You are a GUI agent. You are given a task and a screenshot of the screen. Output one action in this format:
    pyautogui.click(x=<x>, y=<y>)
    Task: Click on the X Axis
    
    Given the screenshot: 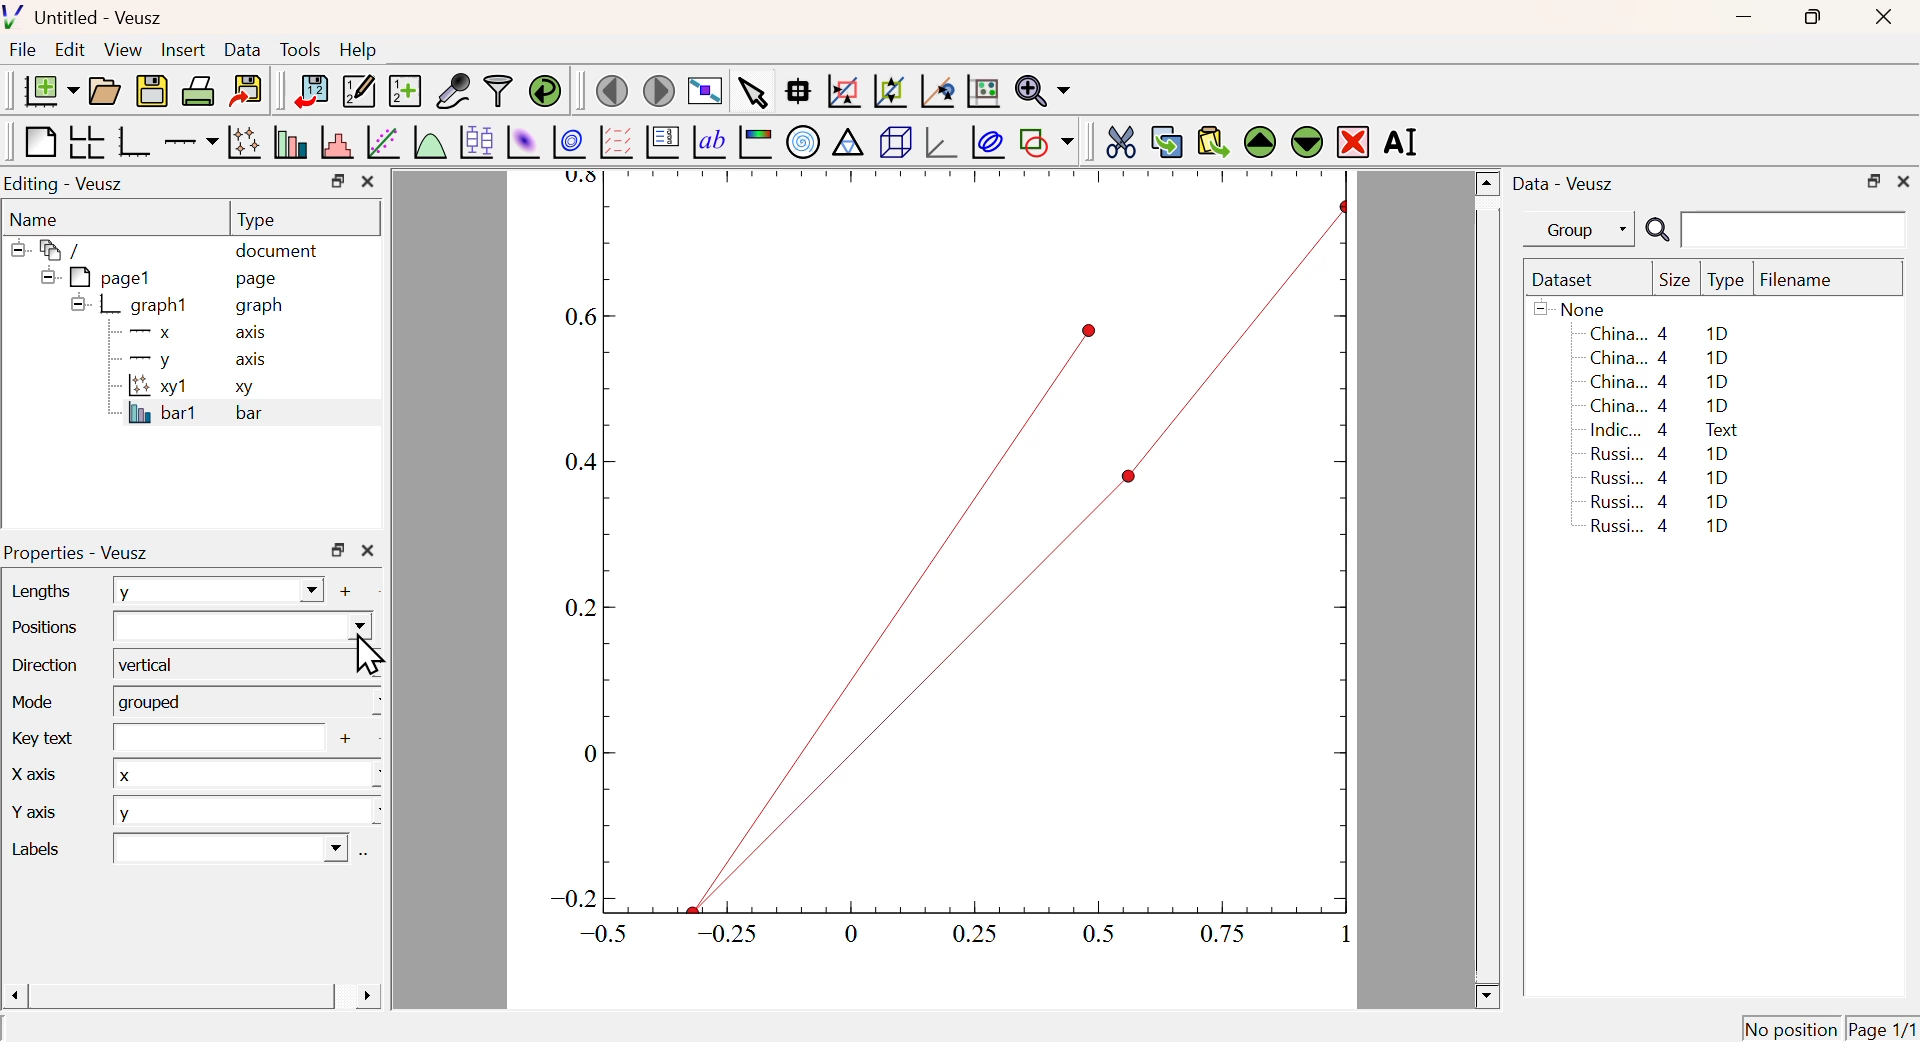 What is the action you would take?
    pyautogui.click(x=50, y=779)
    